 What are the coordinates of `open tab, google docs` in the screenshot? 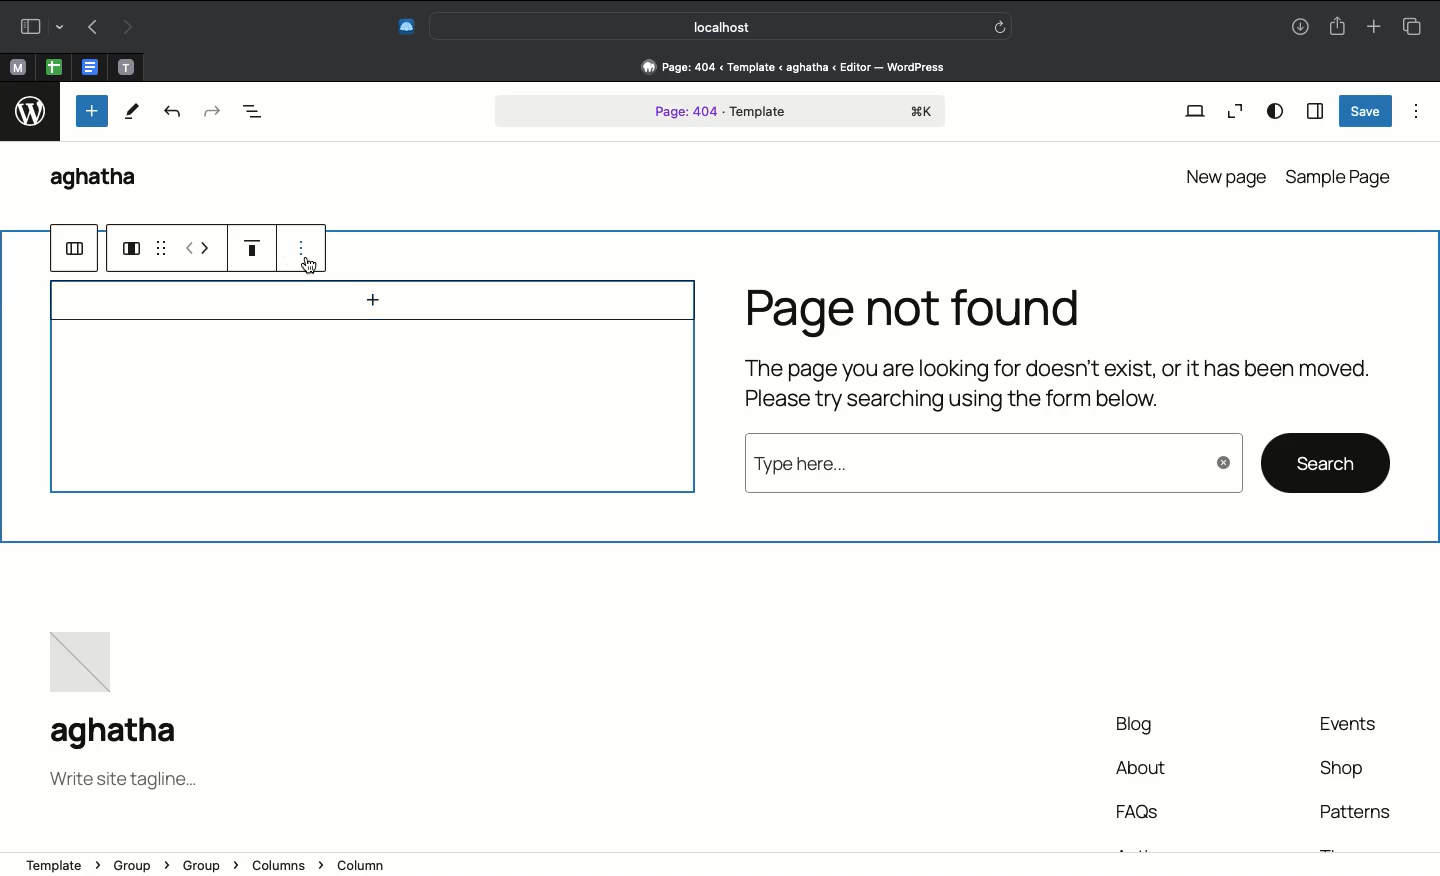 It's located at (88, 68).